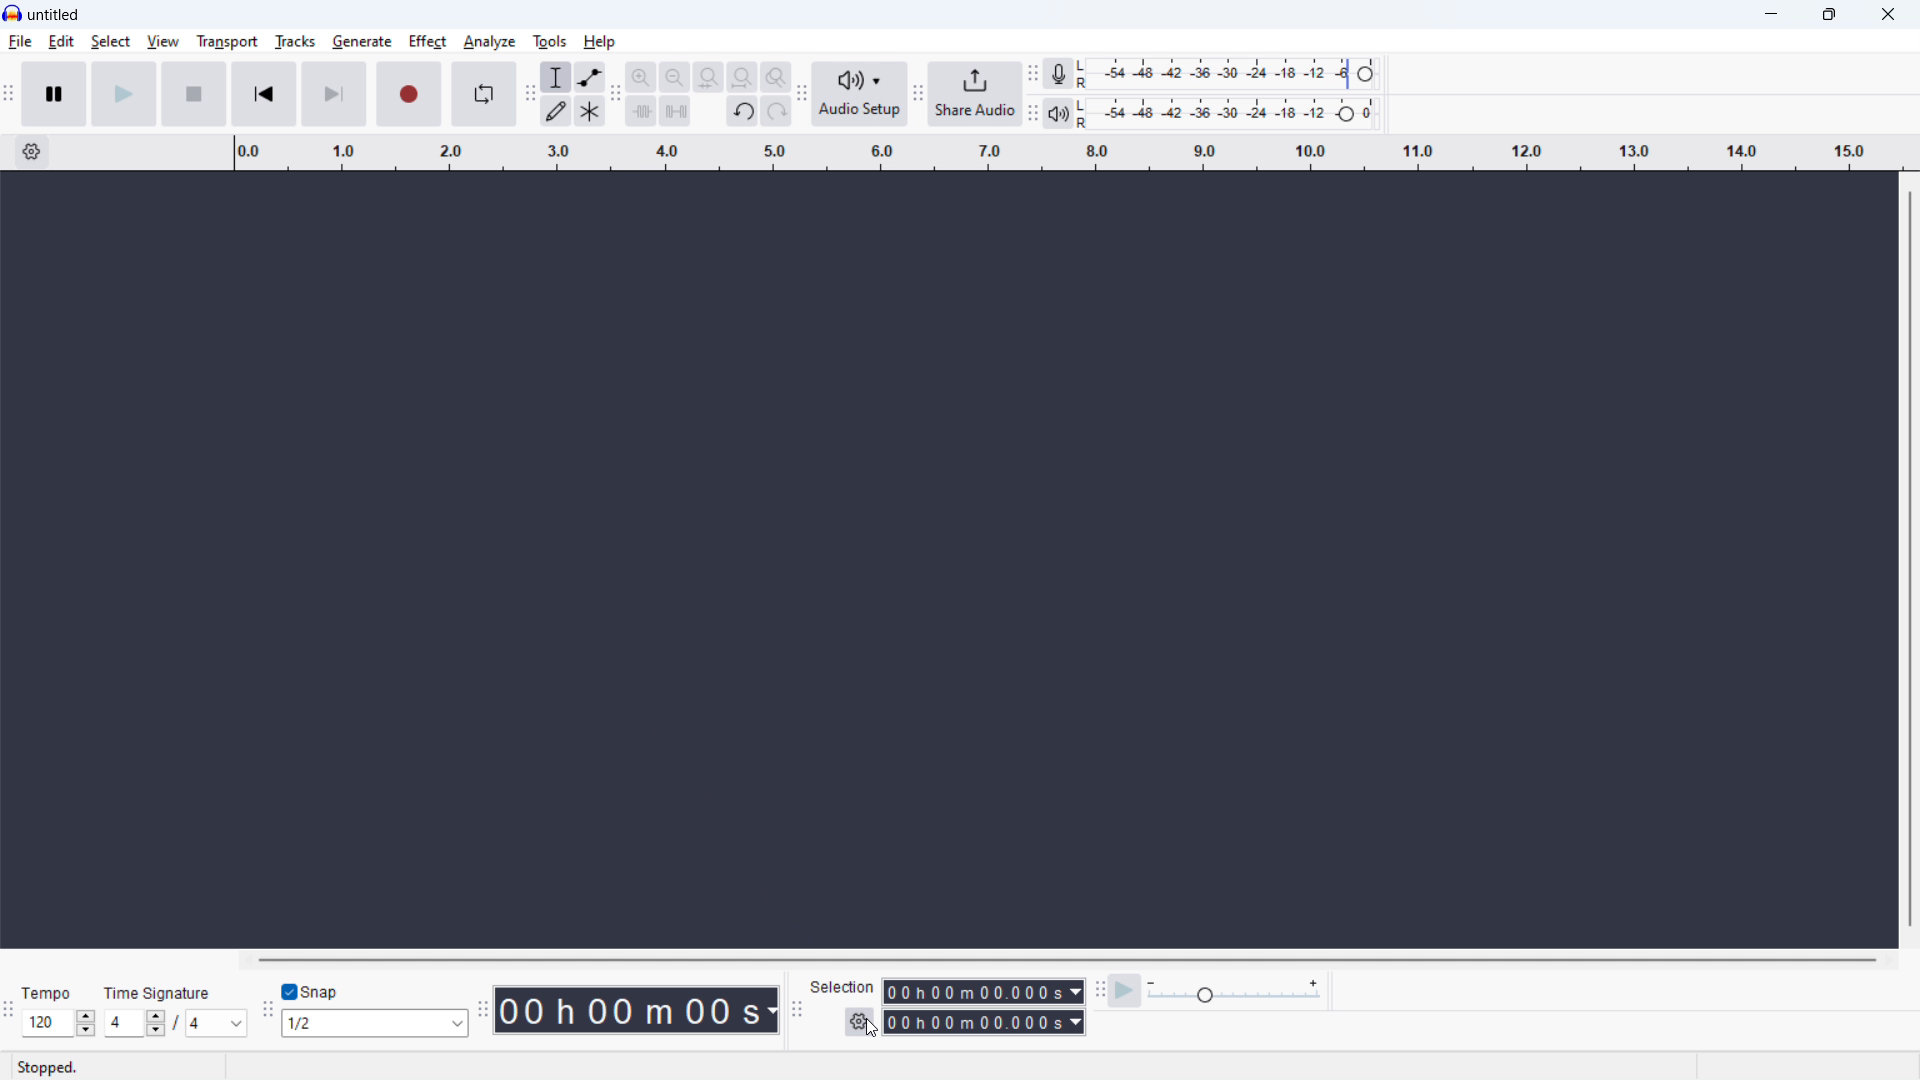 The image size is (1920, 1080). What do you see at coordinates (1764, 15) in the screenshot?
I see `minimize` at bounding box center [1764, 15].